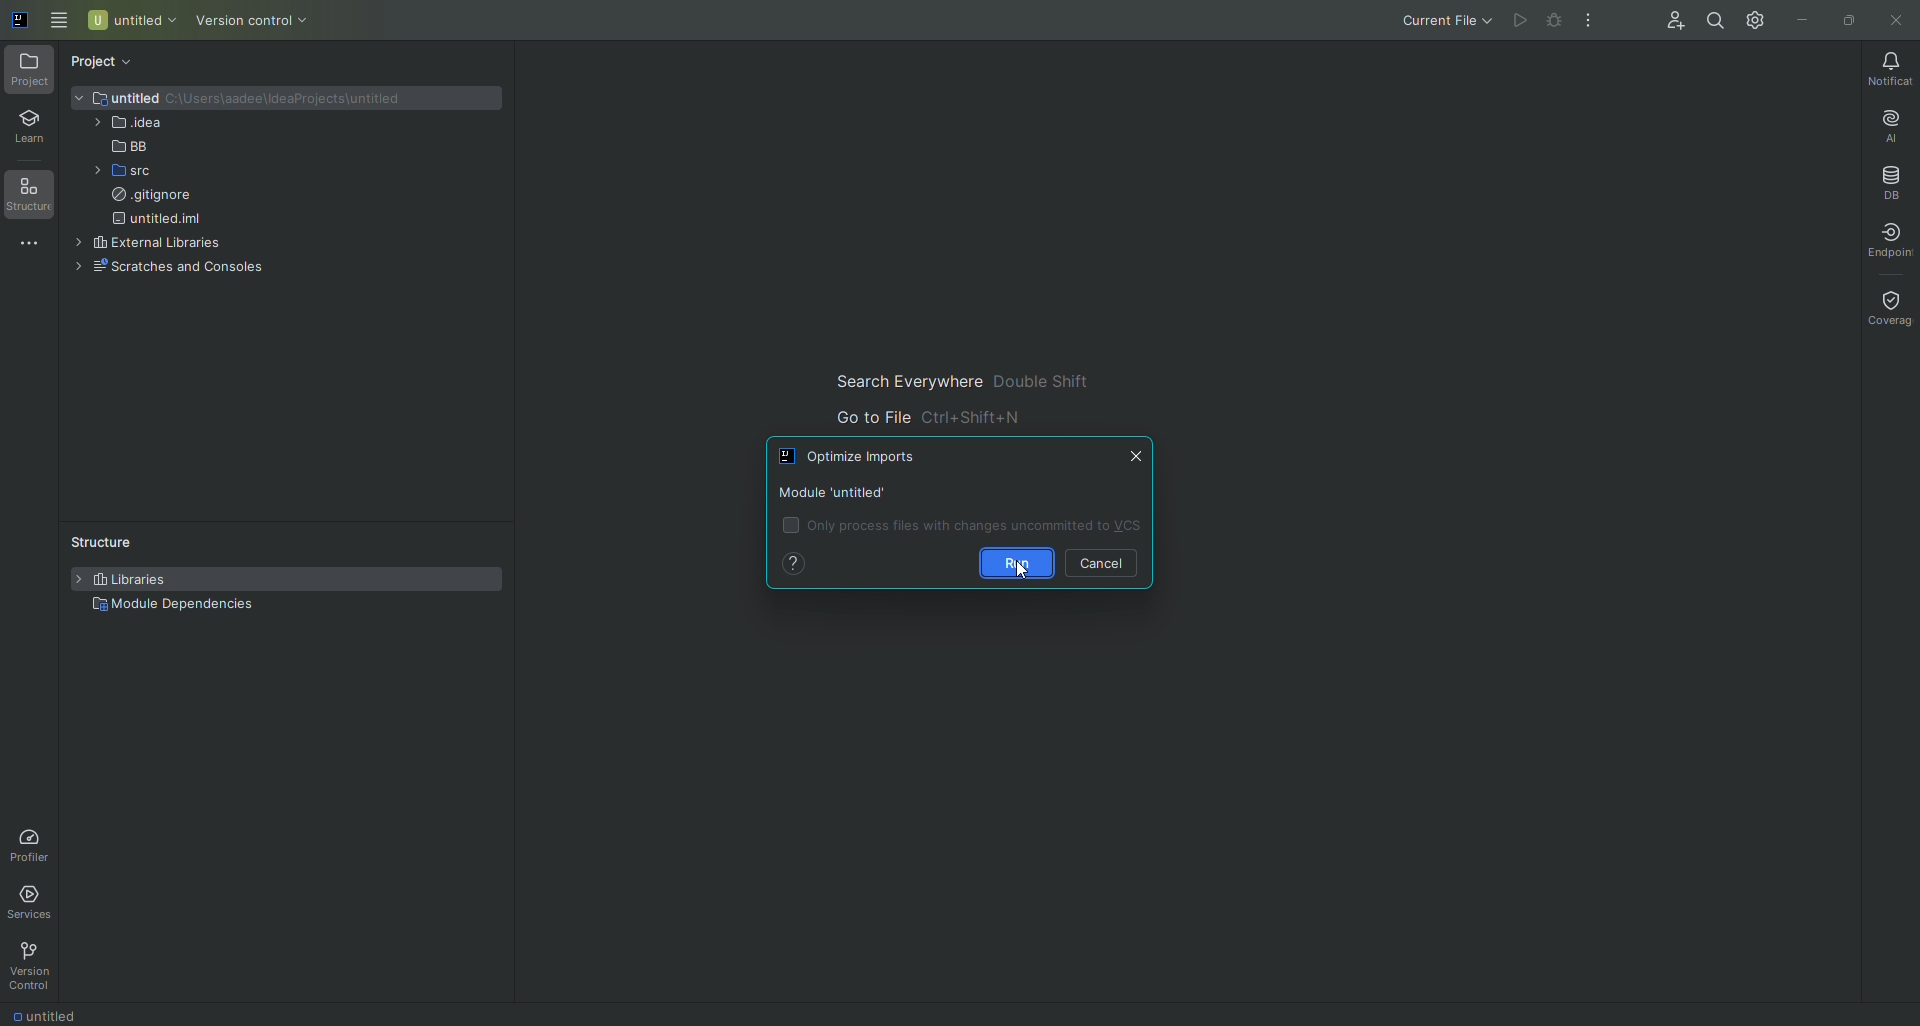 This screenshot has width=1920, height=1026. I want to click on Untitled, so click(132, 21).